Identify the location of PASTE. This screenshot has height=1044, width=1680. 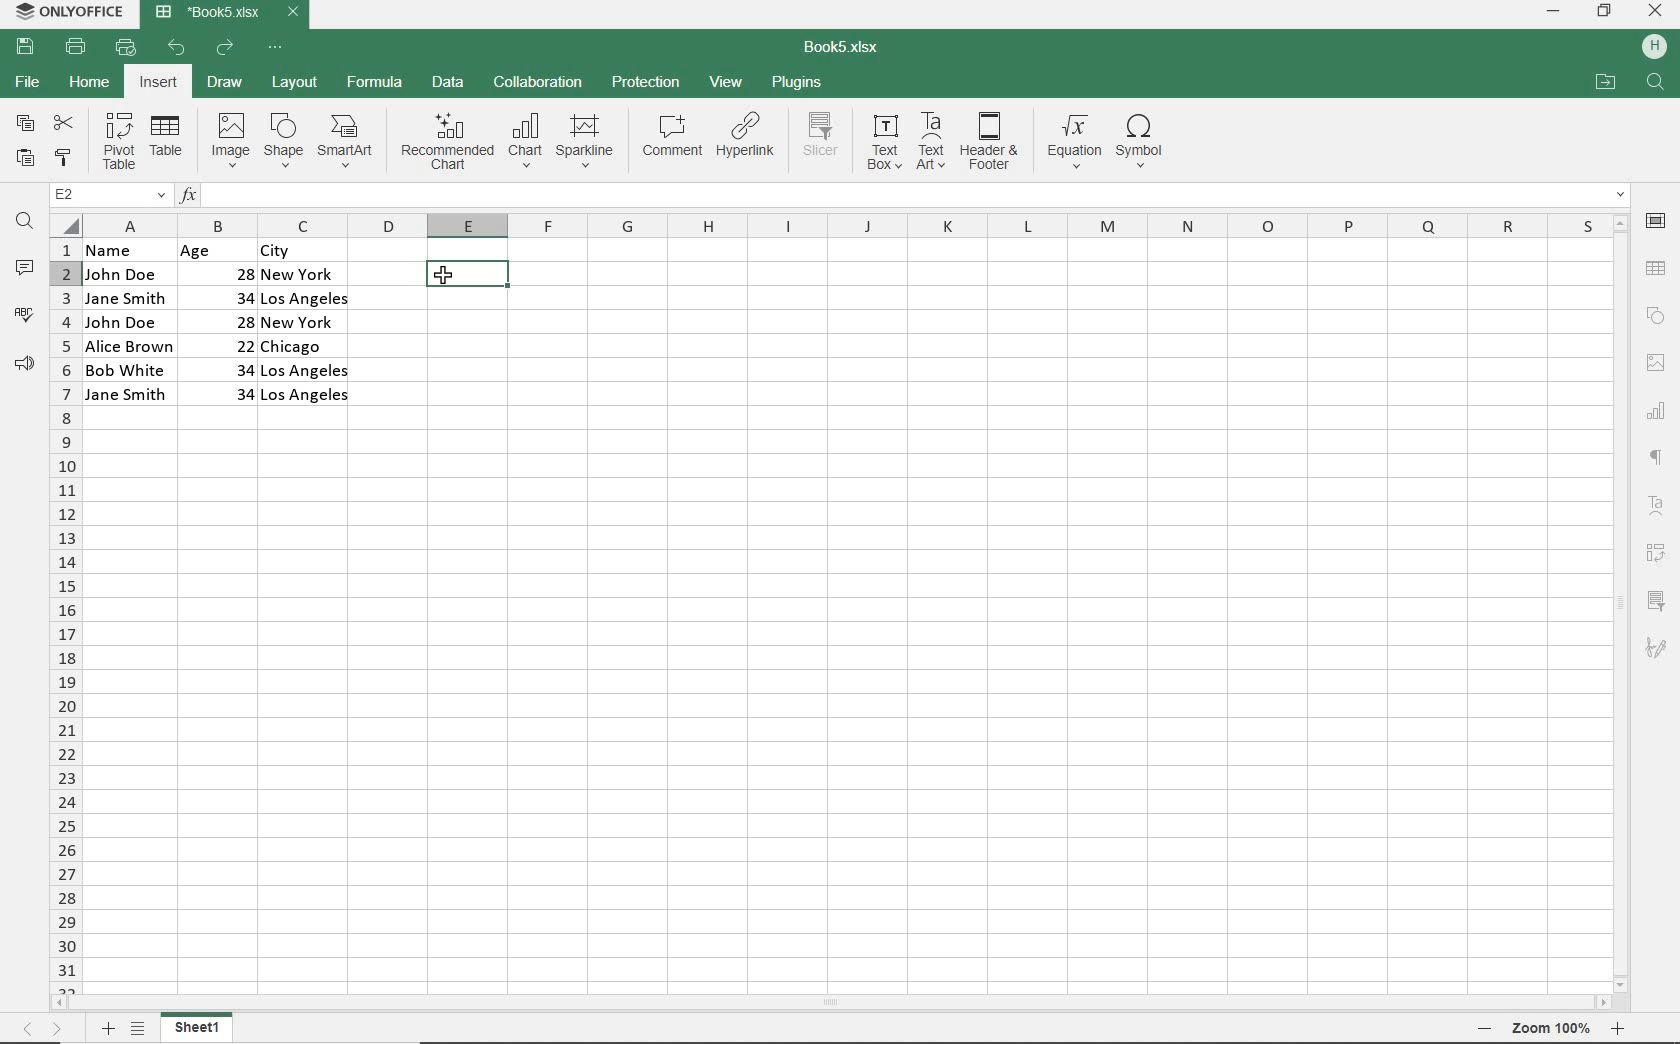
(26, 160).